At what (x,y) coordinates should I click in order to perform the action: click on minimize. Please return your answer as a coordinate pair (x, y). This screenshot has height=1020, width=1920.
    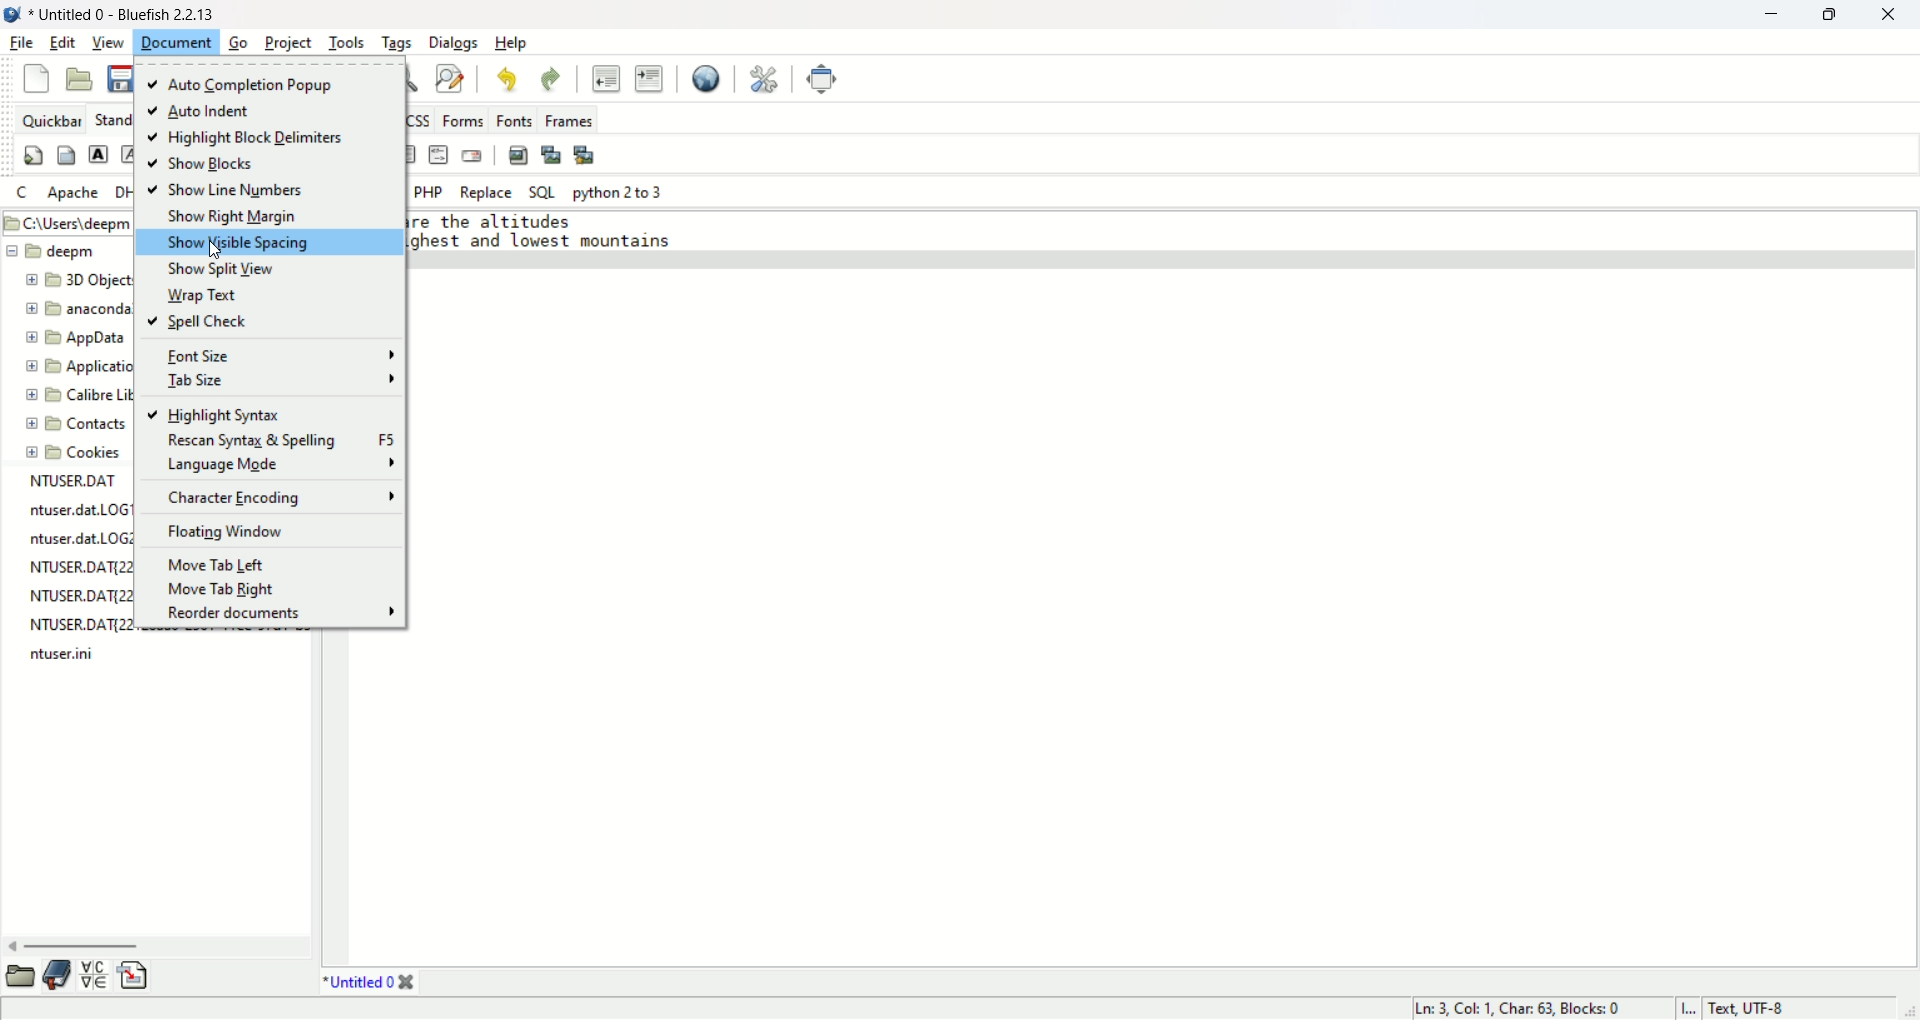
    Looking at the image, I should click on (1769, 15).